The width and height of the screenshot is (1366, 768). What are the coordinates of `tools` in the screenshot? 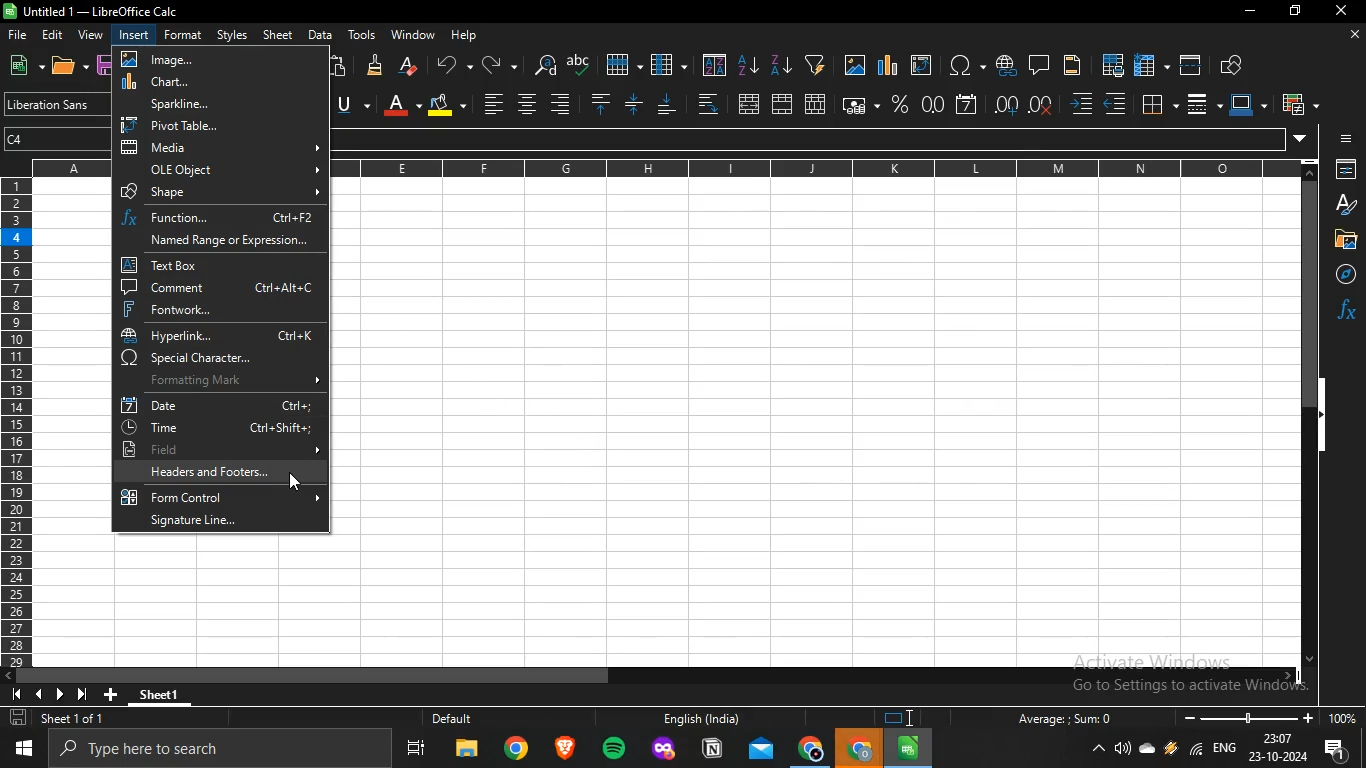 It's located at (362, 35).